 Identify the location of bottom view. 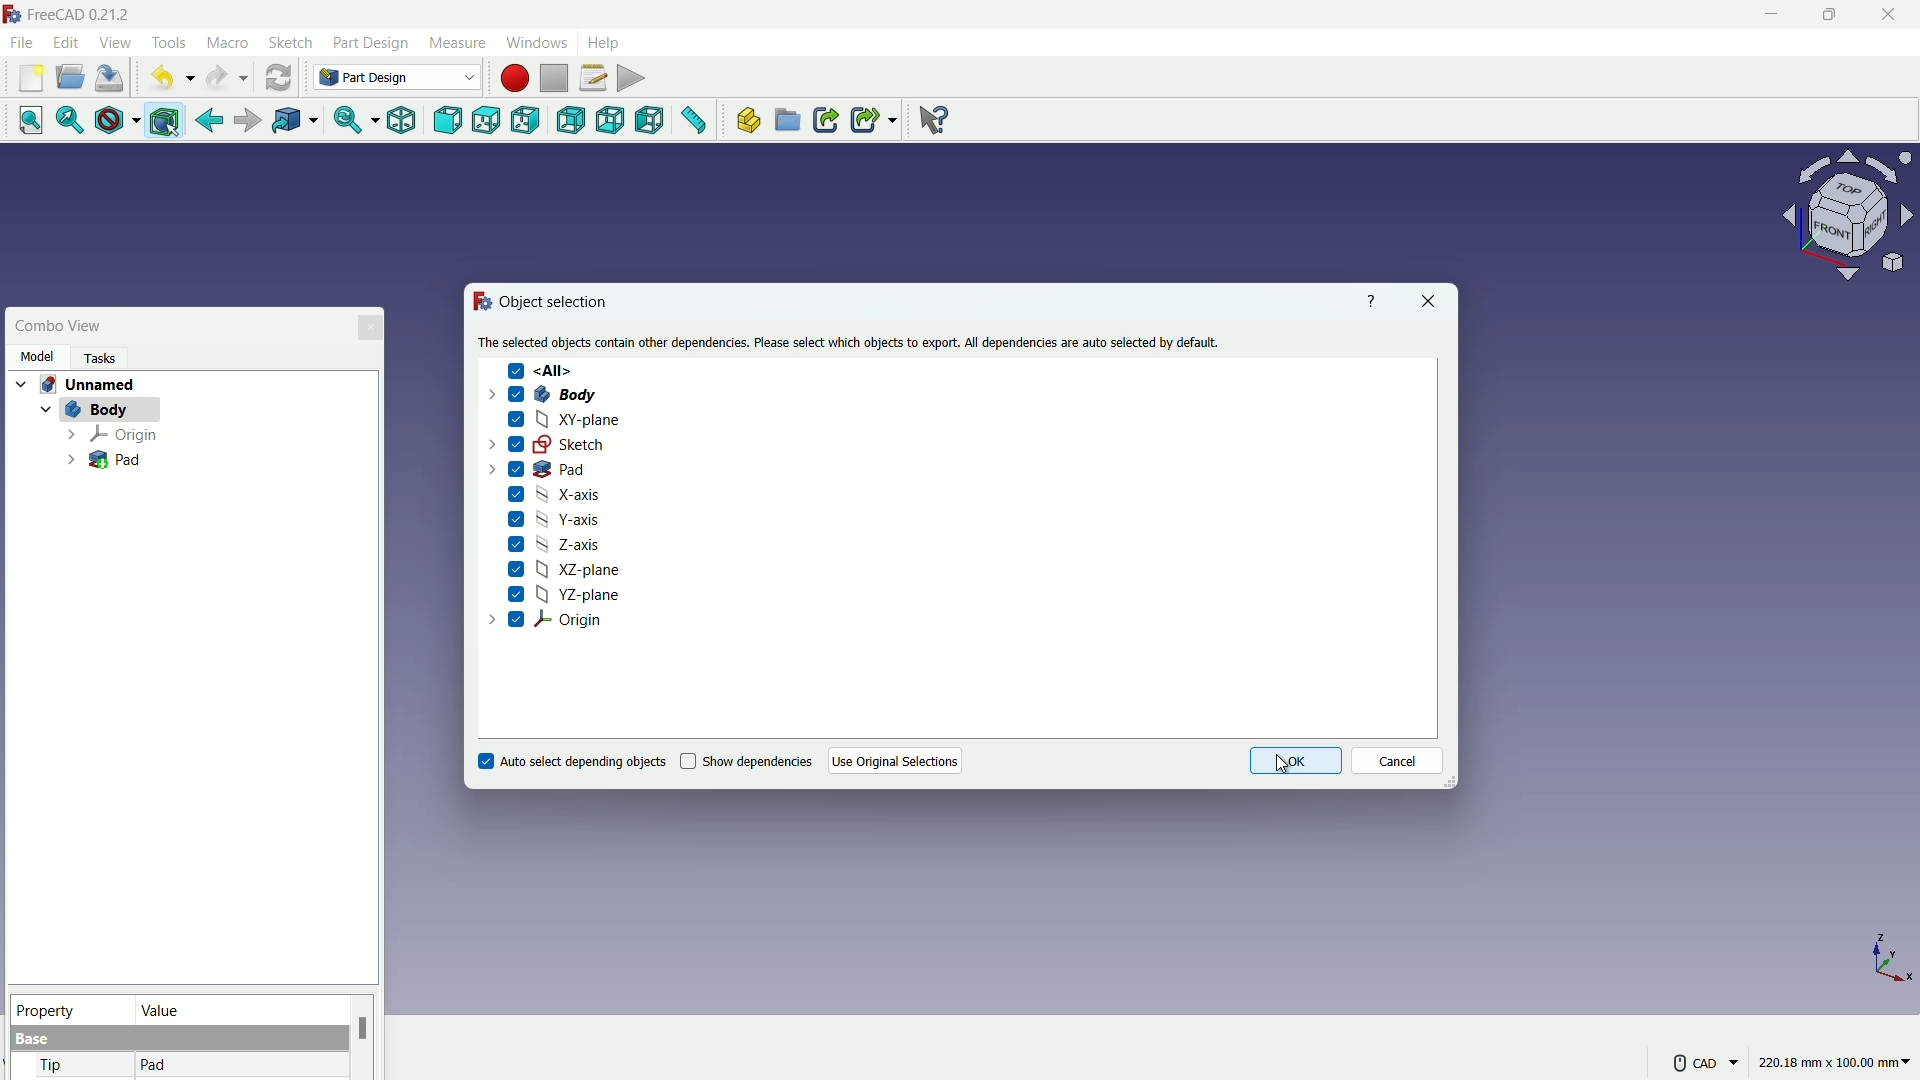
(613, 121).